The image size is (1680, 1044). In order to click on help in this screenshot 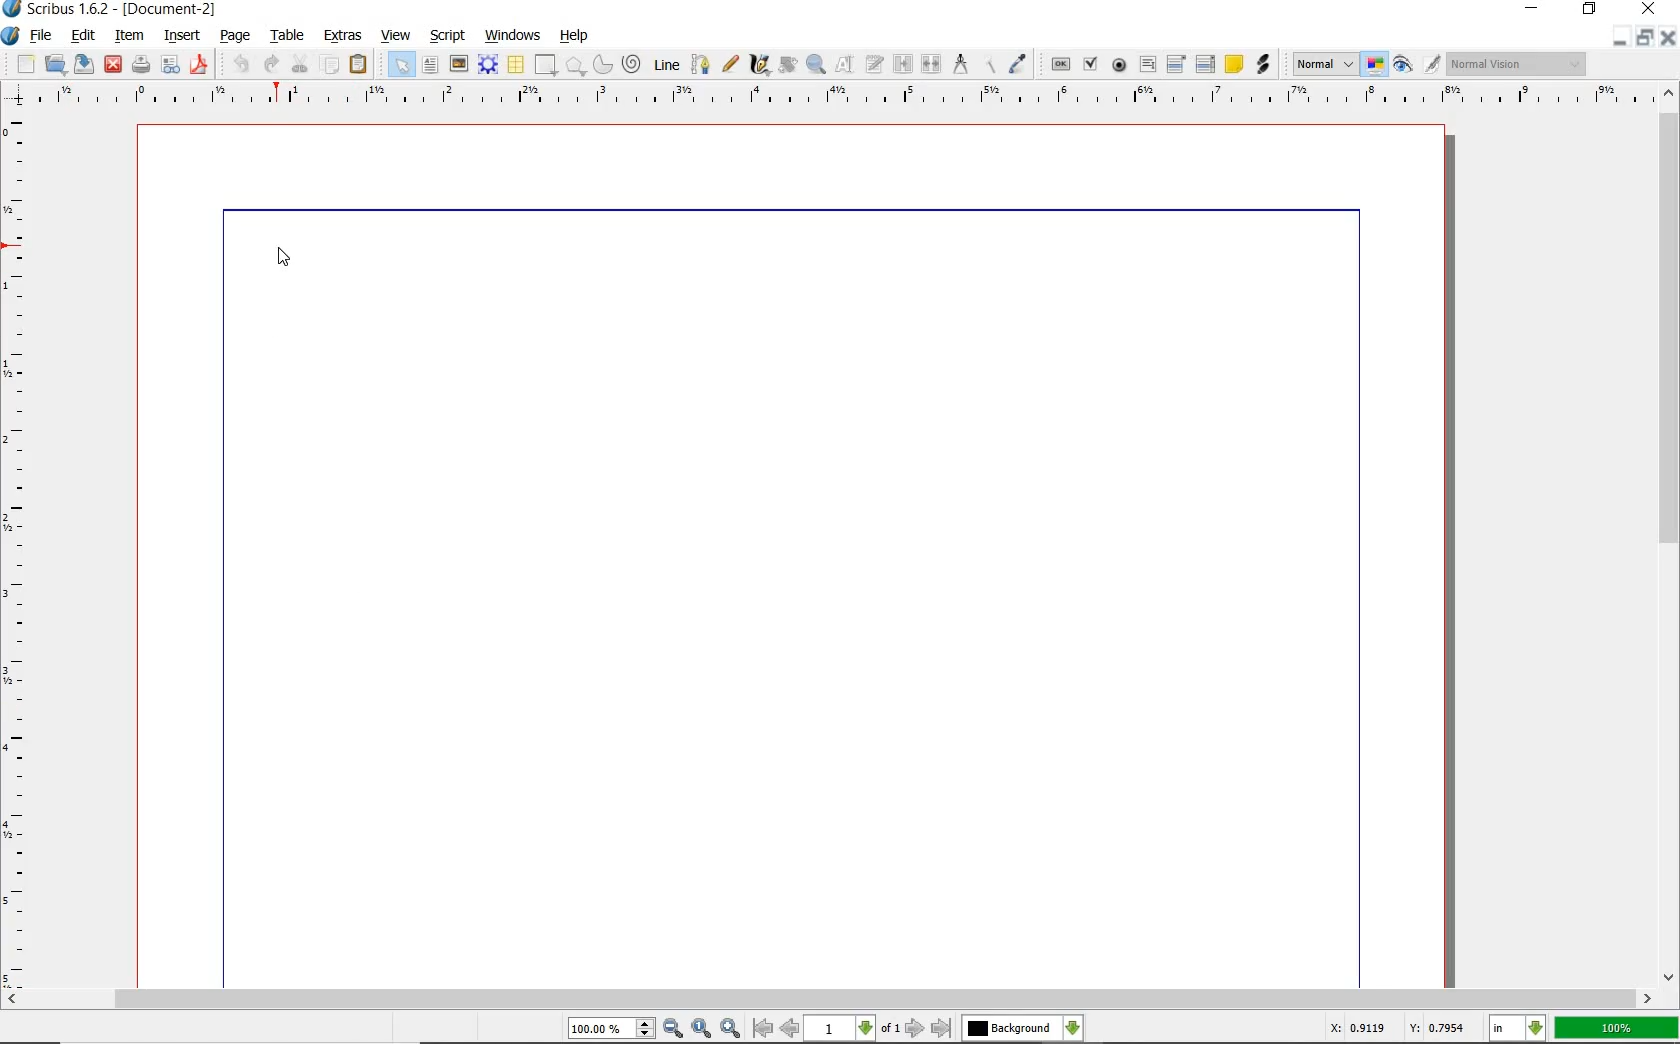, I will do `click(577, 38)`.